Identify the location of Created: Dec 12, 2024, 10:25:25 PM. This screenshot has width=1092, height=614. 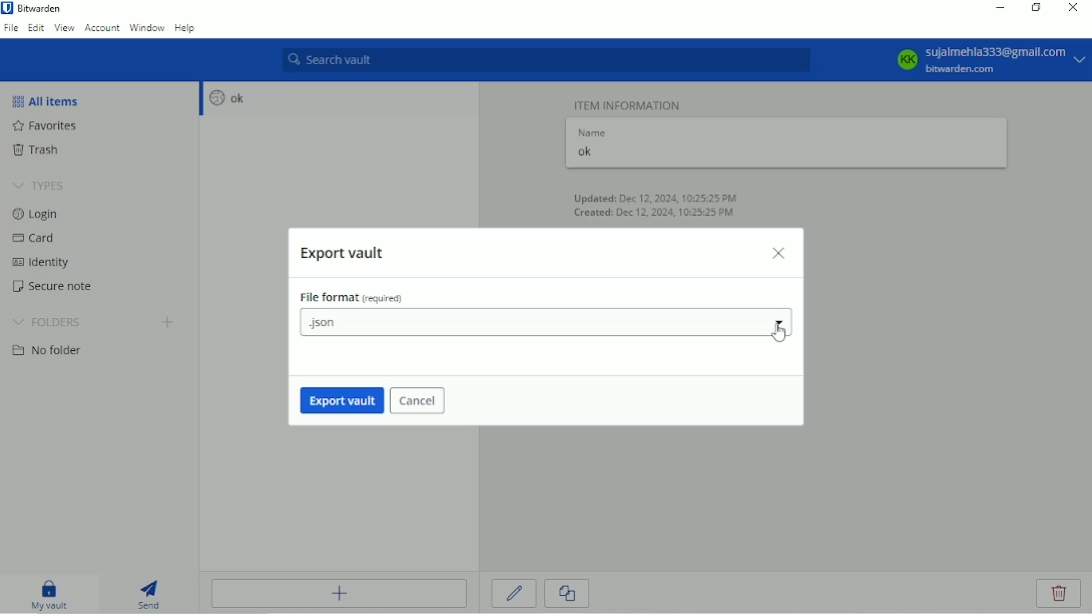
(653, 214).